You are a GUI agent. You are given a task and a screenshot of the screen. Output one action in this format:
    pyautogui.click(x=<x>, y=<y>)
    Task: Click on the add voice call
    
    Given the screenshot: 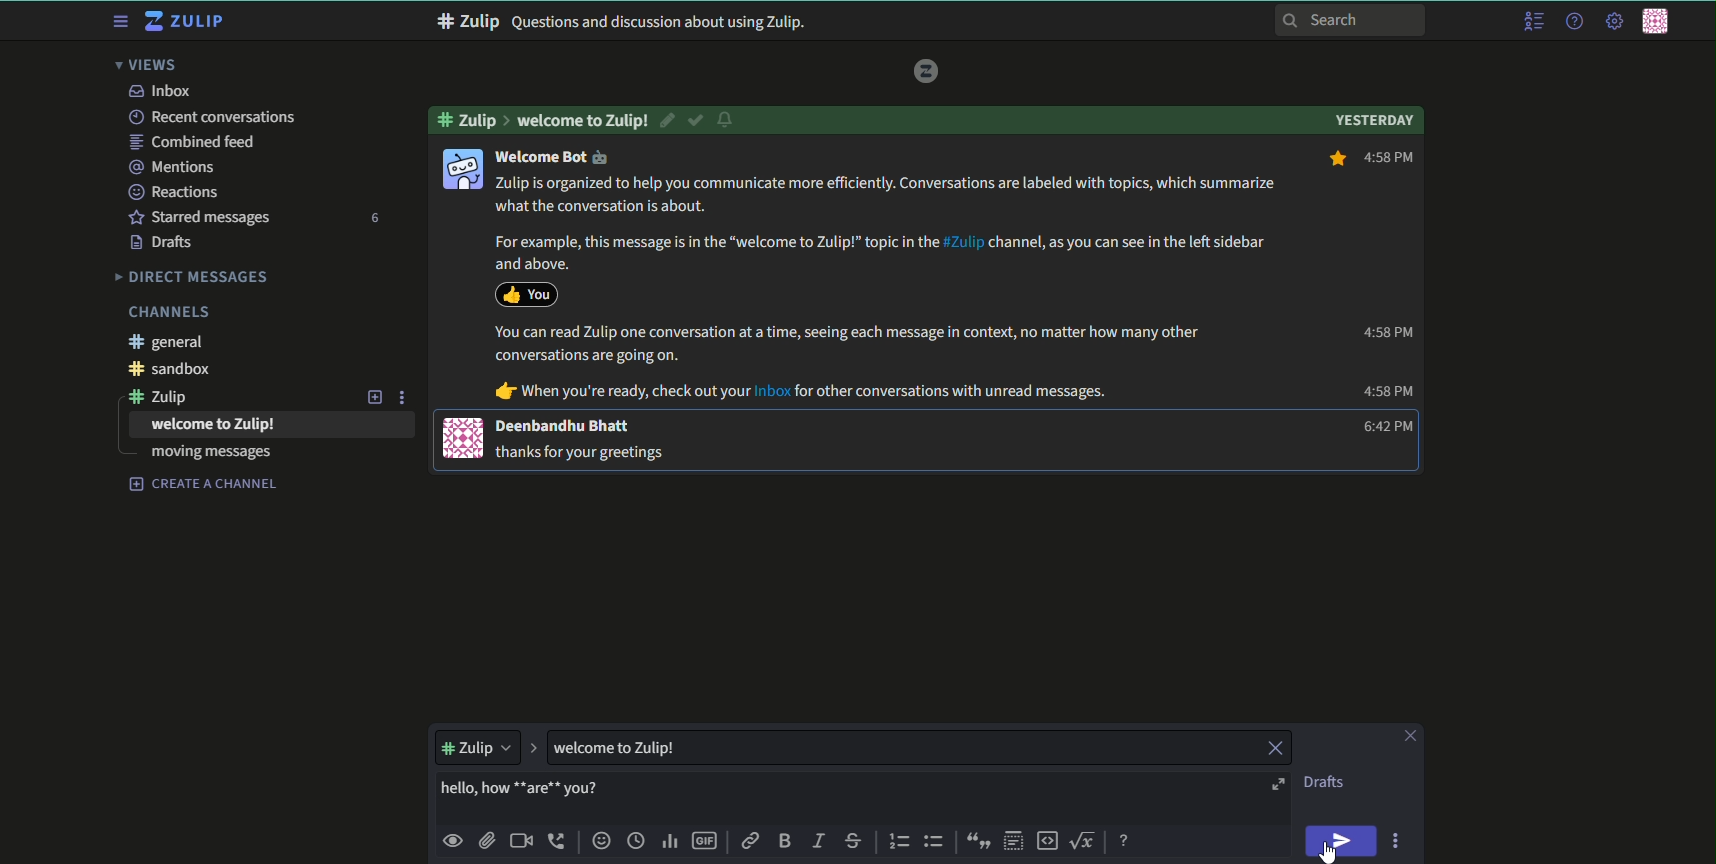 What is the action you would take?
    pyautogui.click(x=558, y=841)
    